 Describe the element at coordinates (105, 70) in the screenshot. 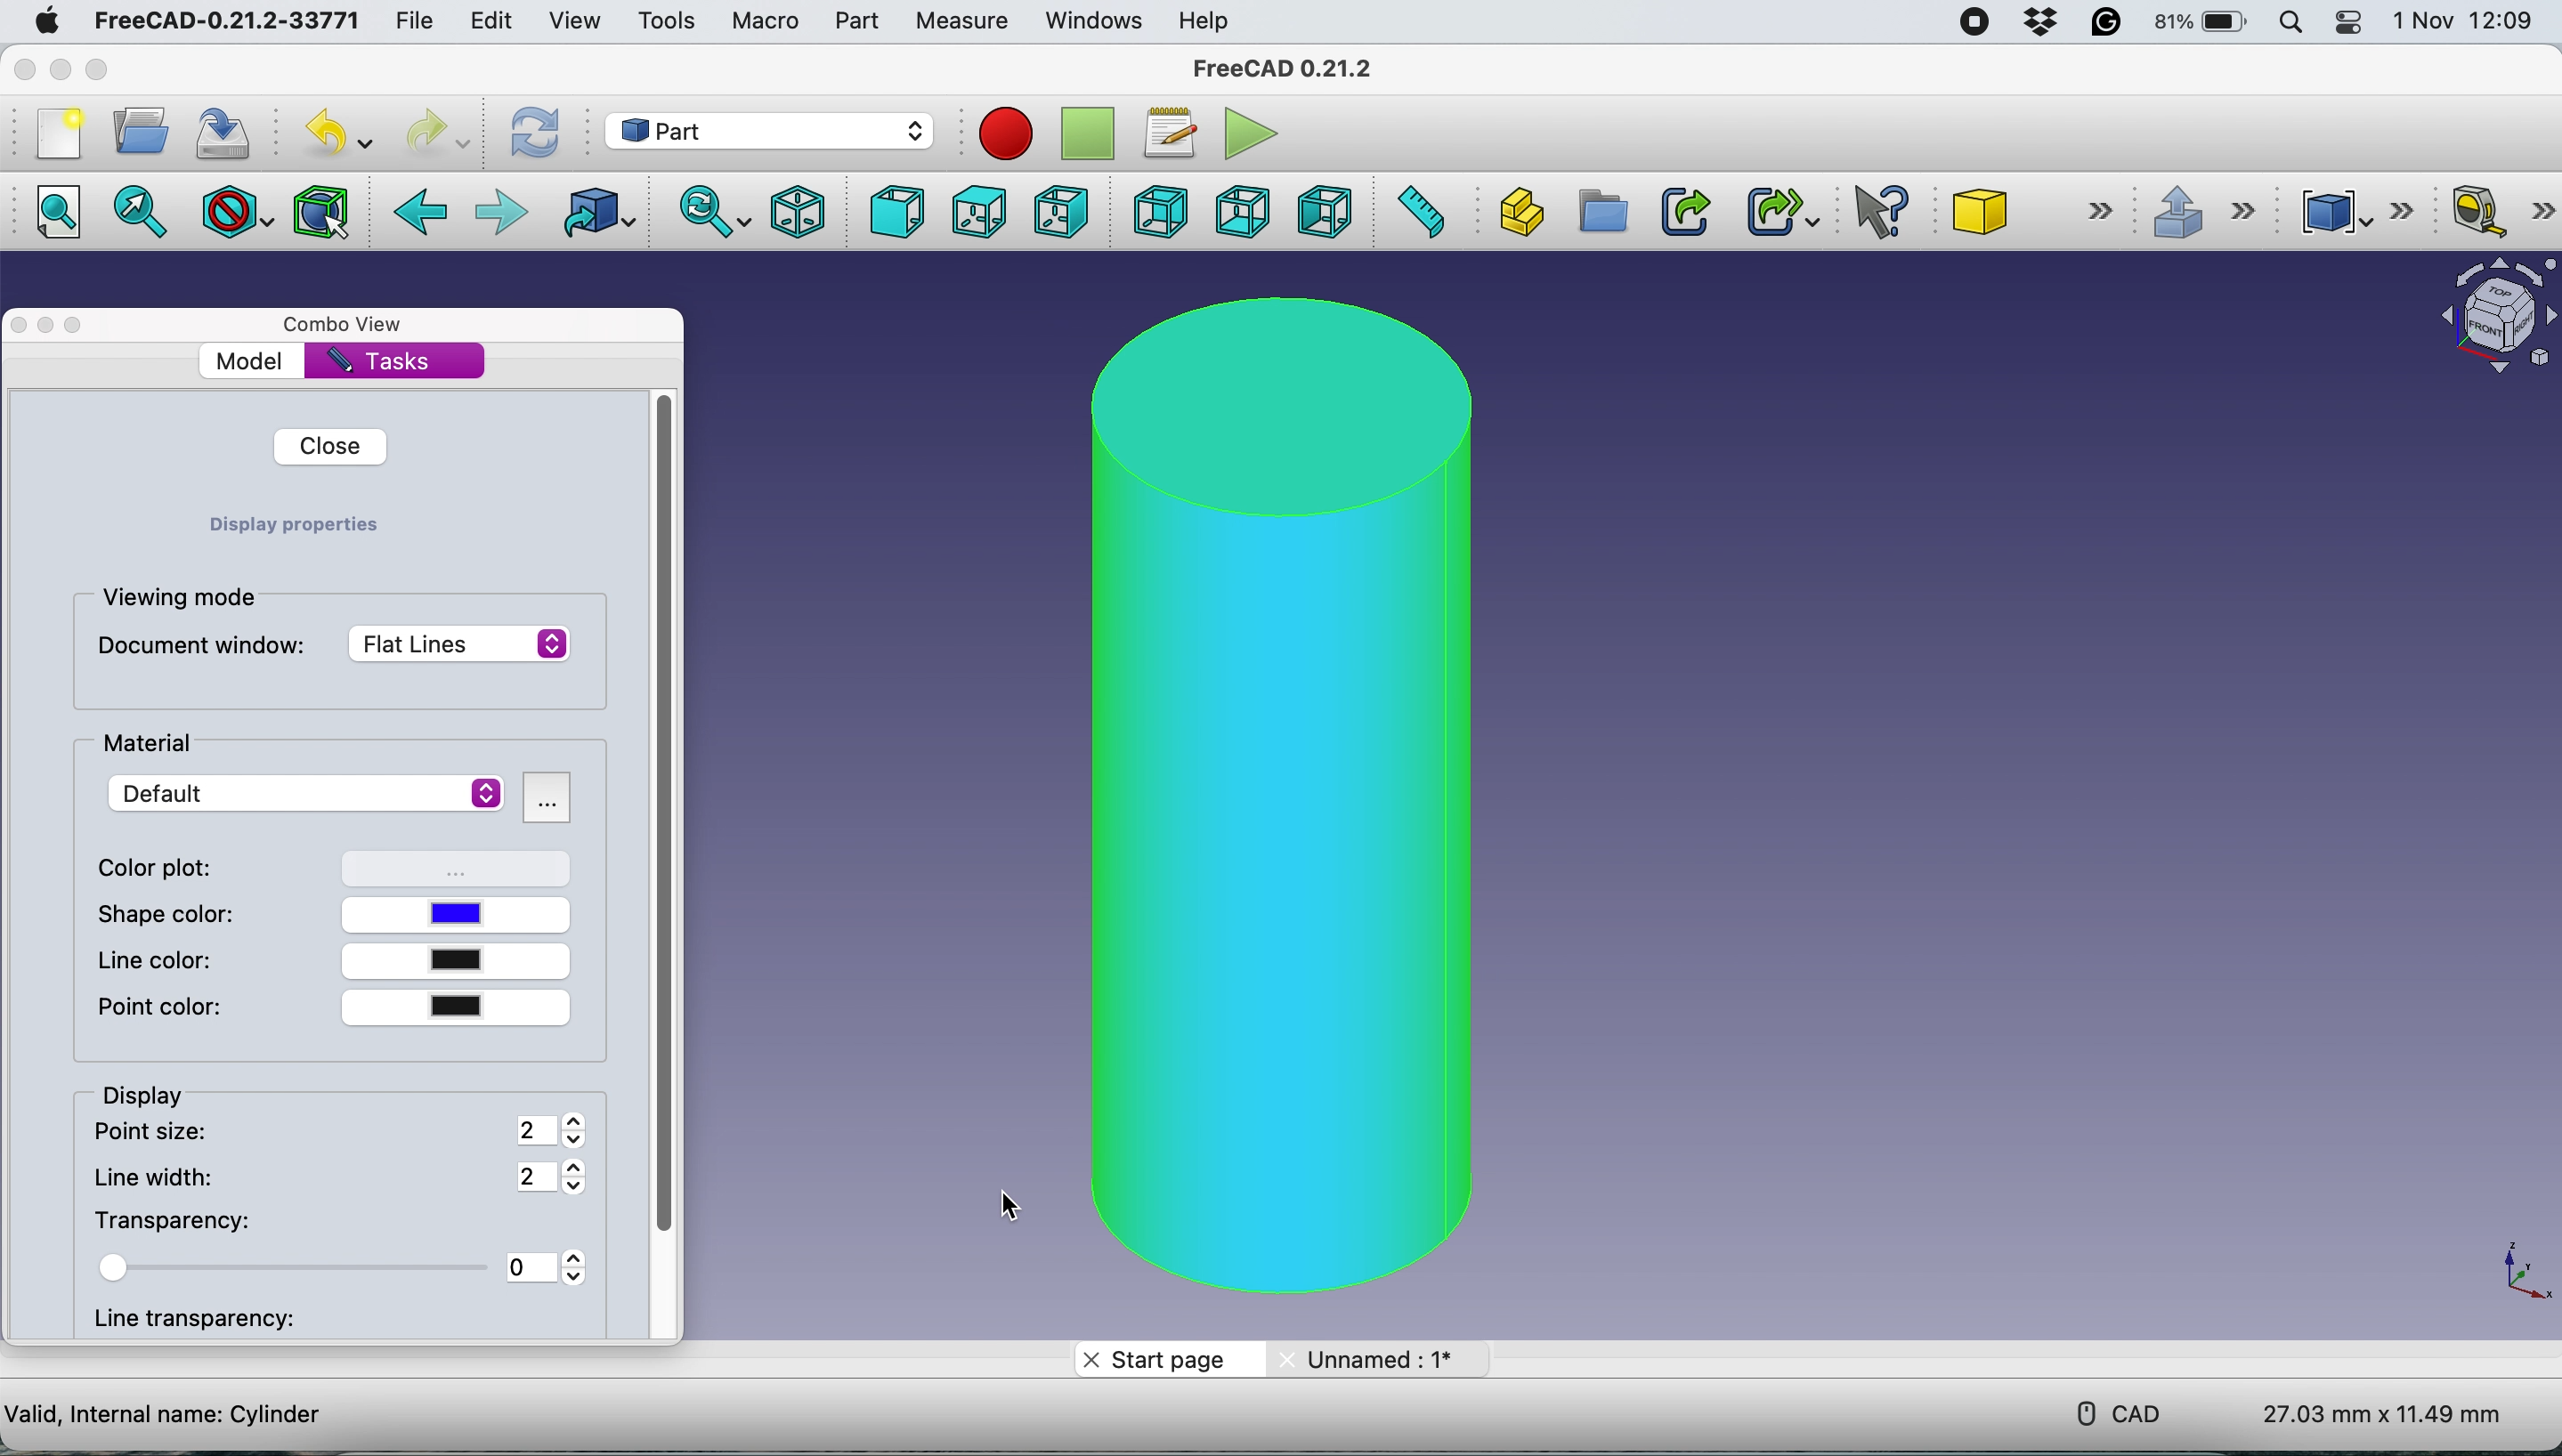

I see `maximise` at that location.